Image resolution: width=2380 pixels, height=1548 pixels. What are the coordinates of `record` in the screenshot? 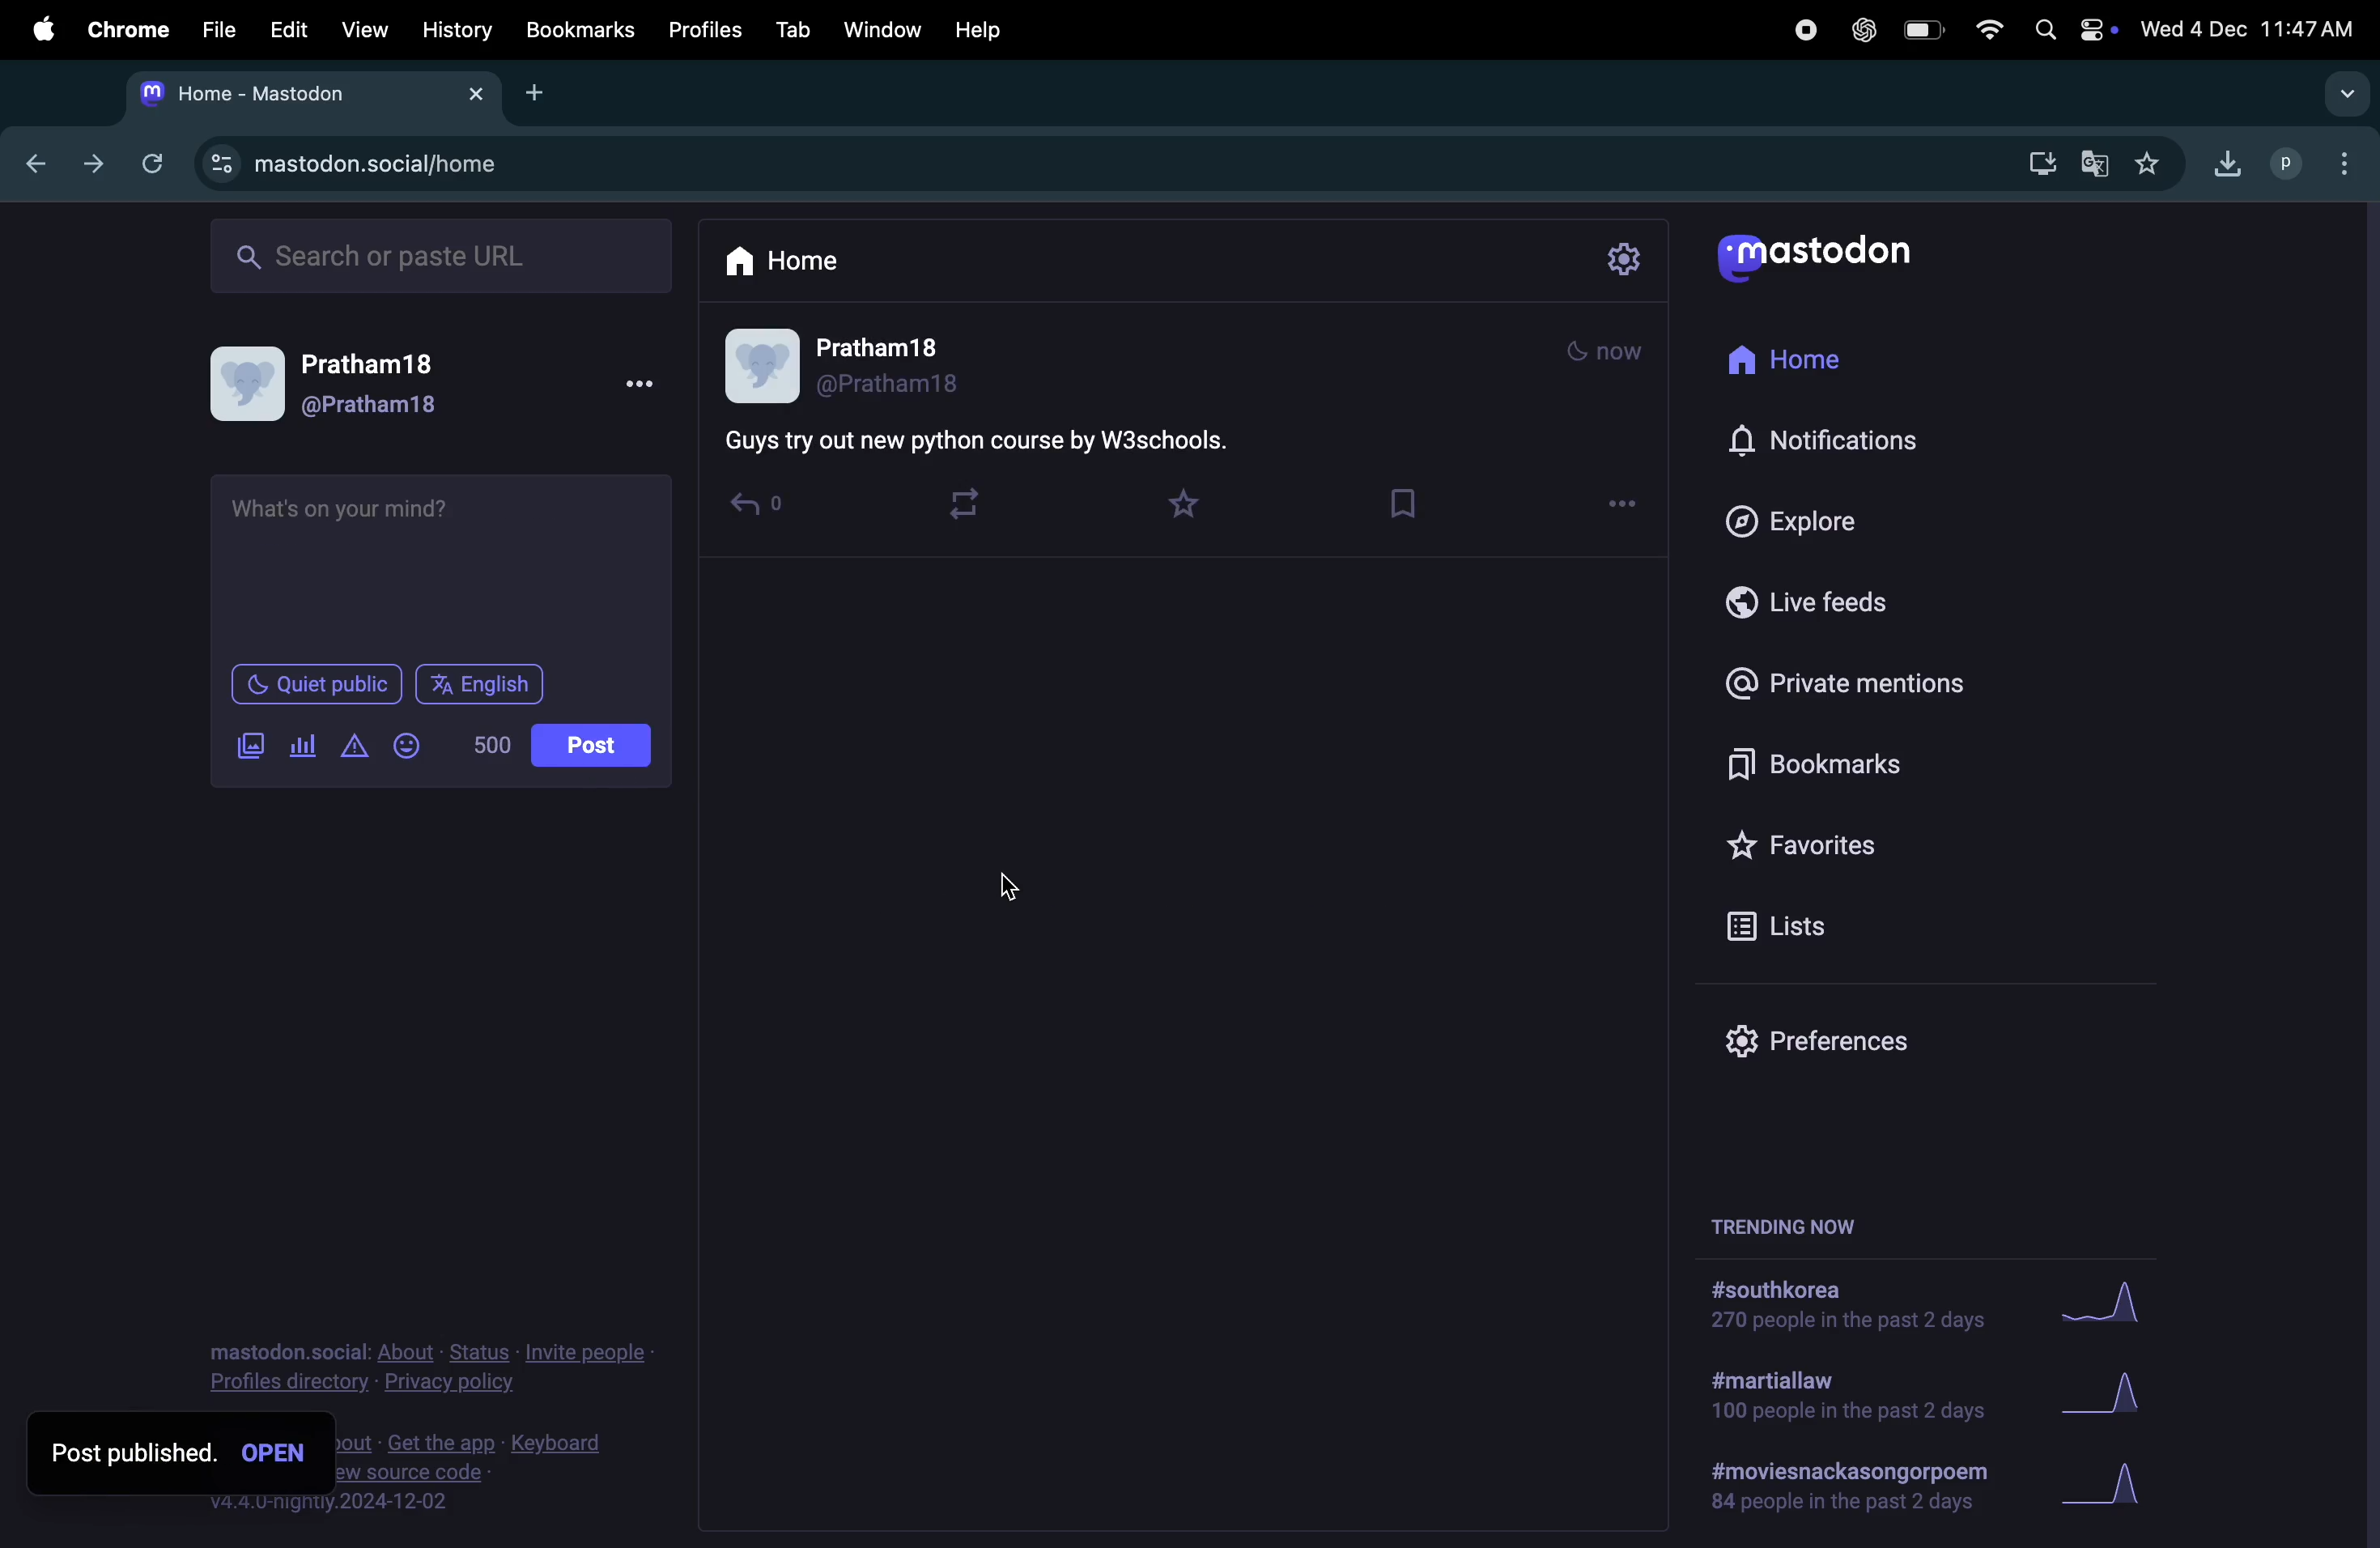 It's located at (1802, 30).